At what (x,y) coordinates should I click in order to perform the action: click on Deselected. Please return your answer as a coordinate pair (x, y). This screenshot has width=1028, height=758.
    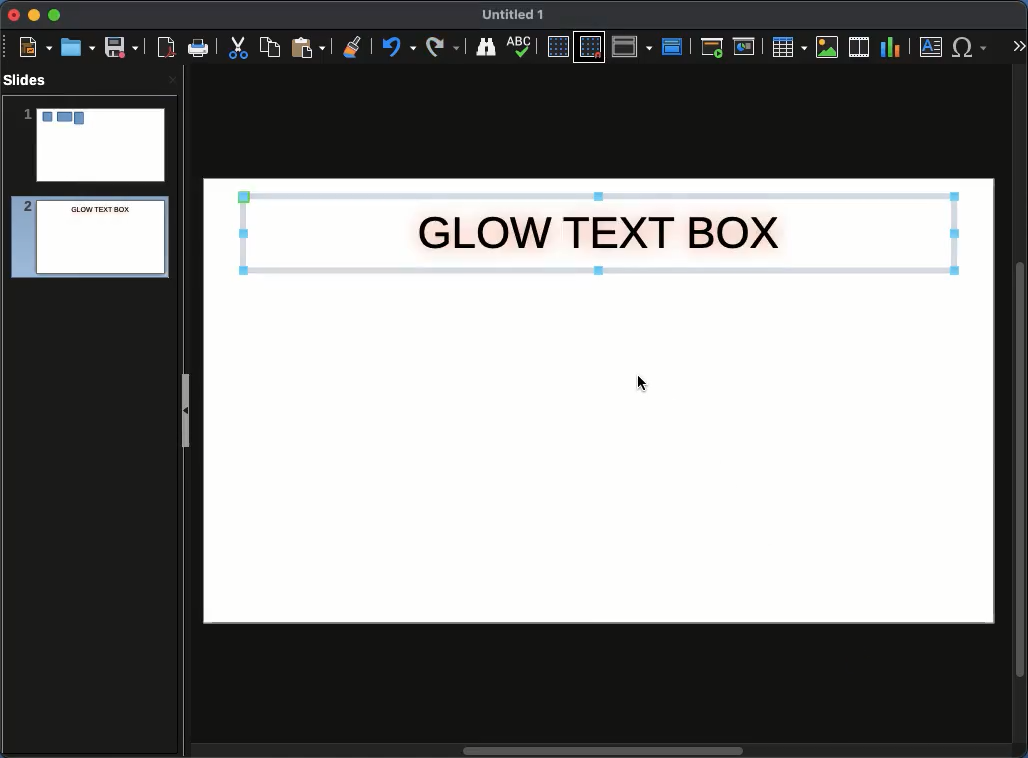
    Looking at the image, I should click on (639, 381).